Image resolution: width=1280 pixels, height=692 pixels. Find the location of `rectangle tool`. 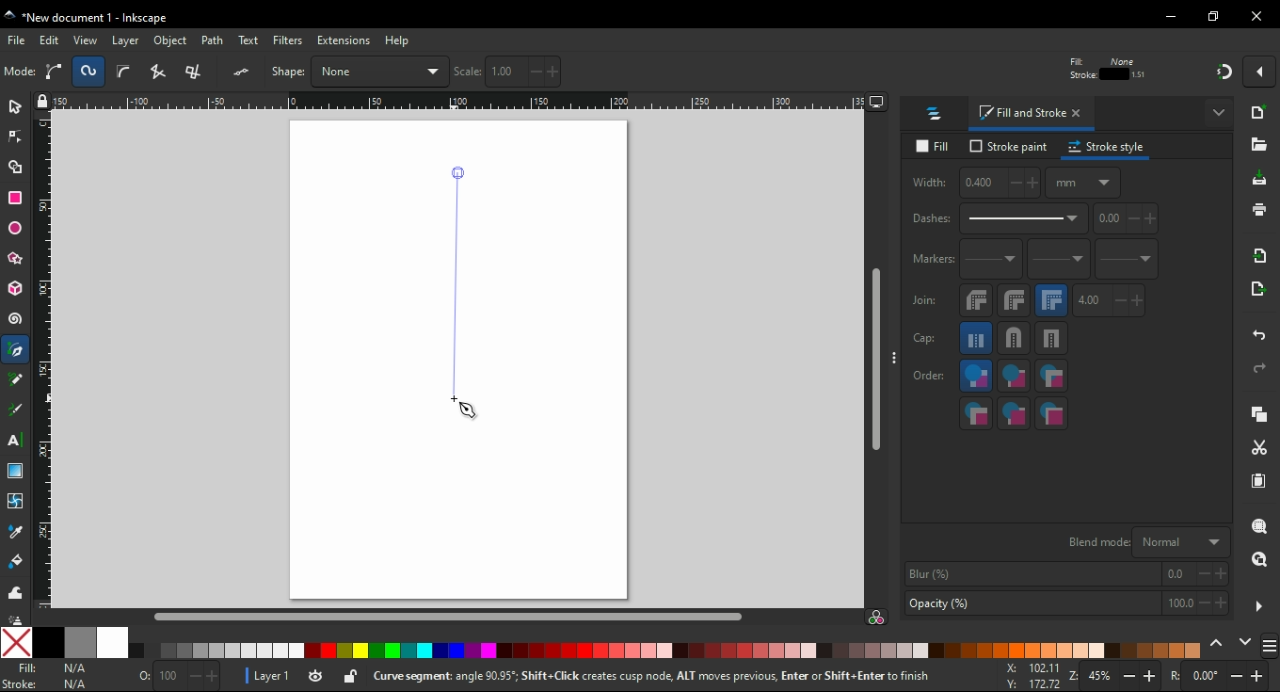

rectangle tool is located at coordinates (16, 197).